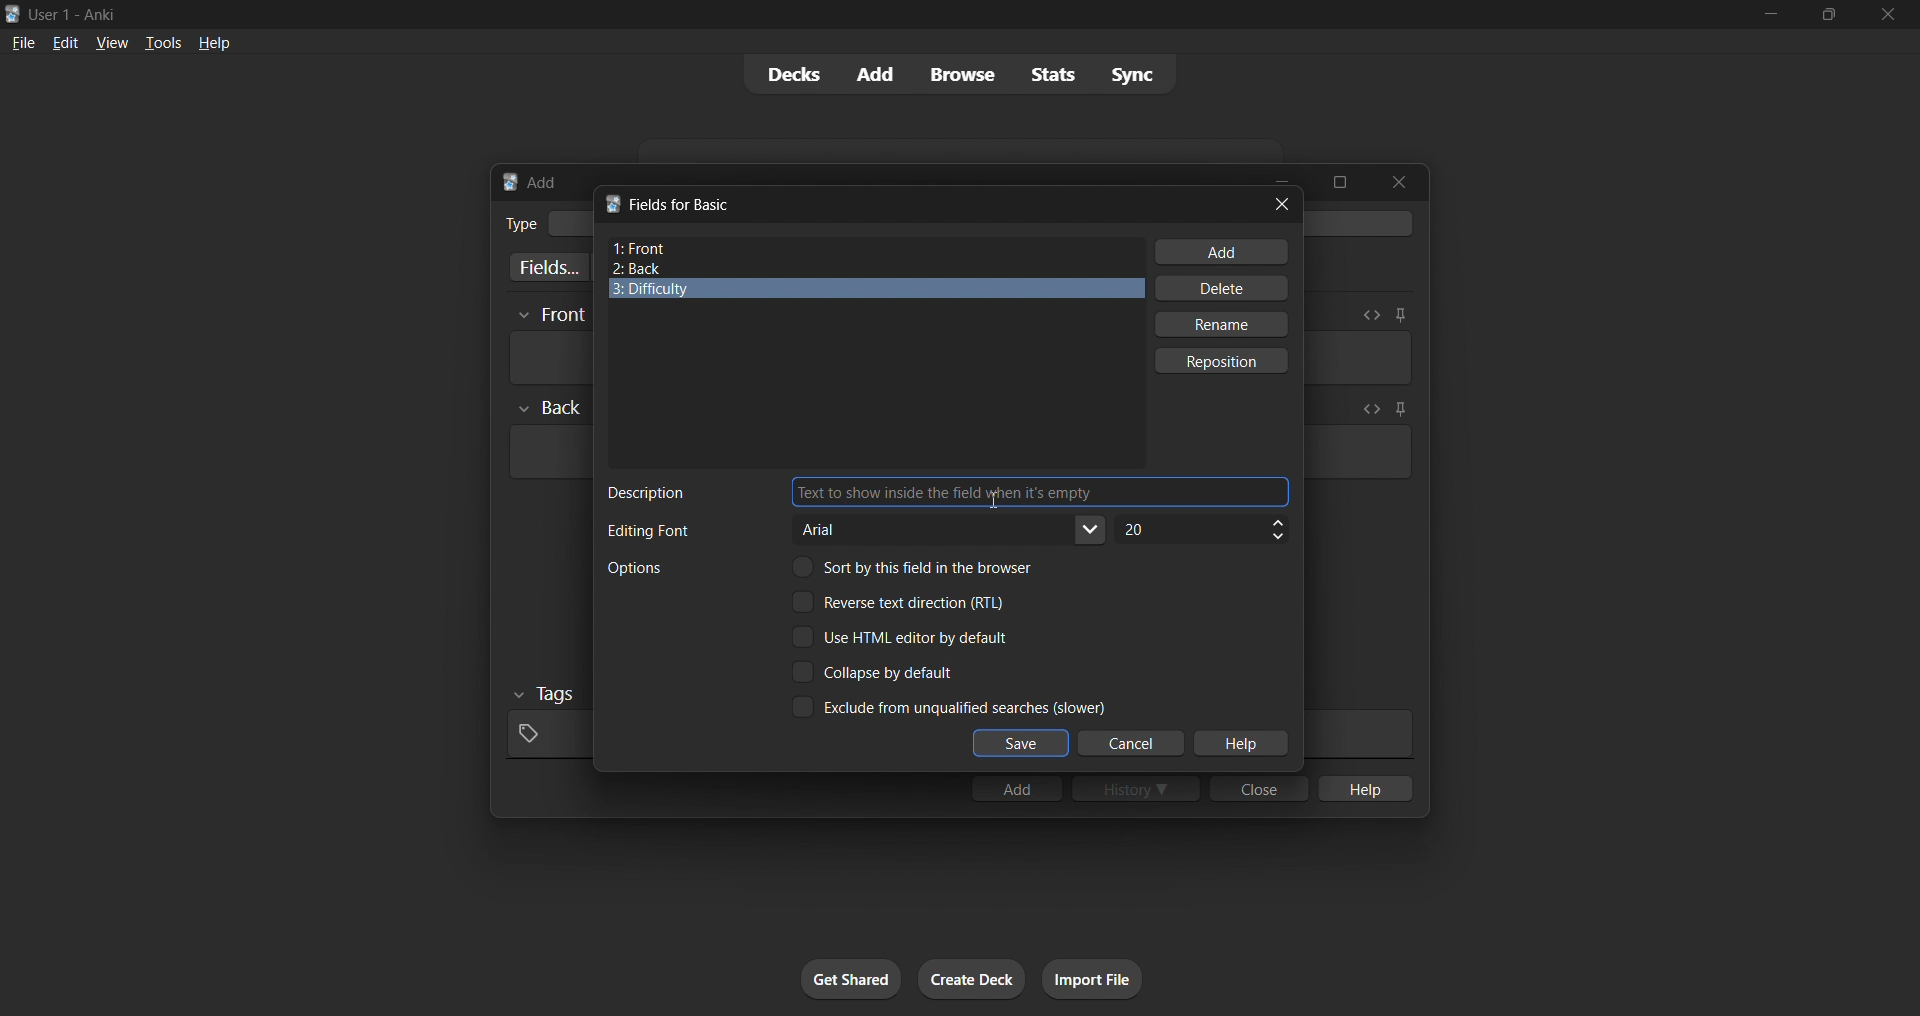 Image resolution: width=1920 pixels, height=1016 pixels. I want to click on edit, so click(66, 42).